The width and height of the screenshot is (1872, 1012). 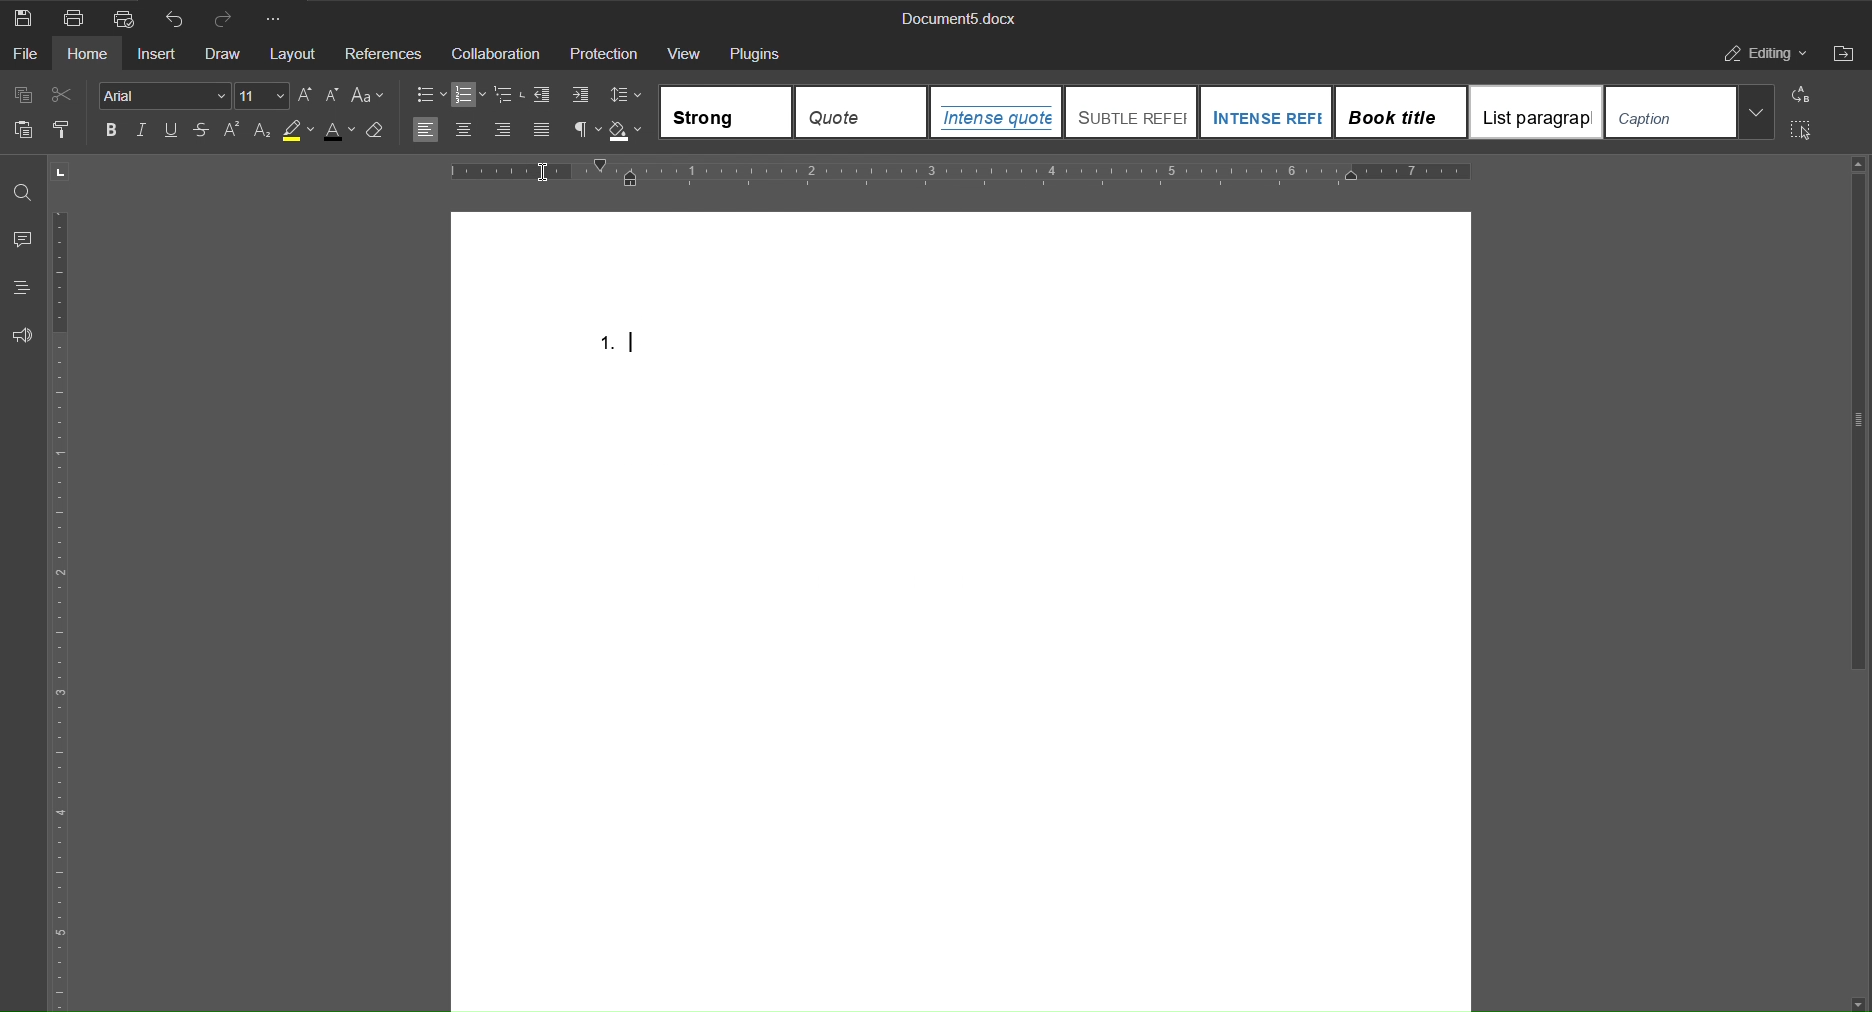 What do you see at coordinates (177, 18) in the screenshot?
I see `Undo` at bounding box center [177, 18].